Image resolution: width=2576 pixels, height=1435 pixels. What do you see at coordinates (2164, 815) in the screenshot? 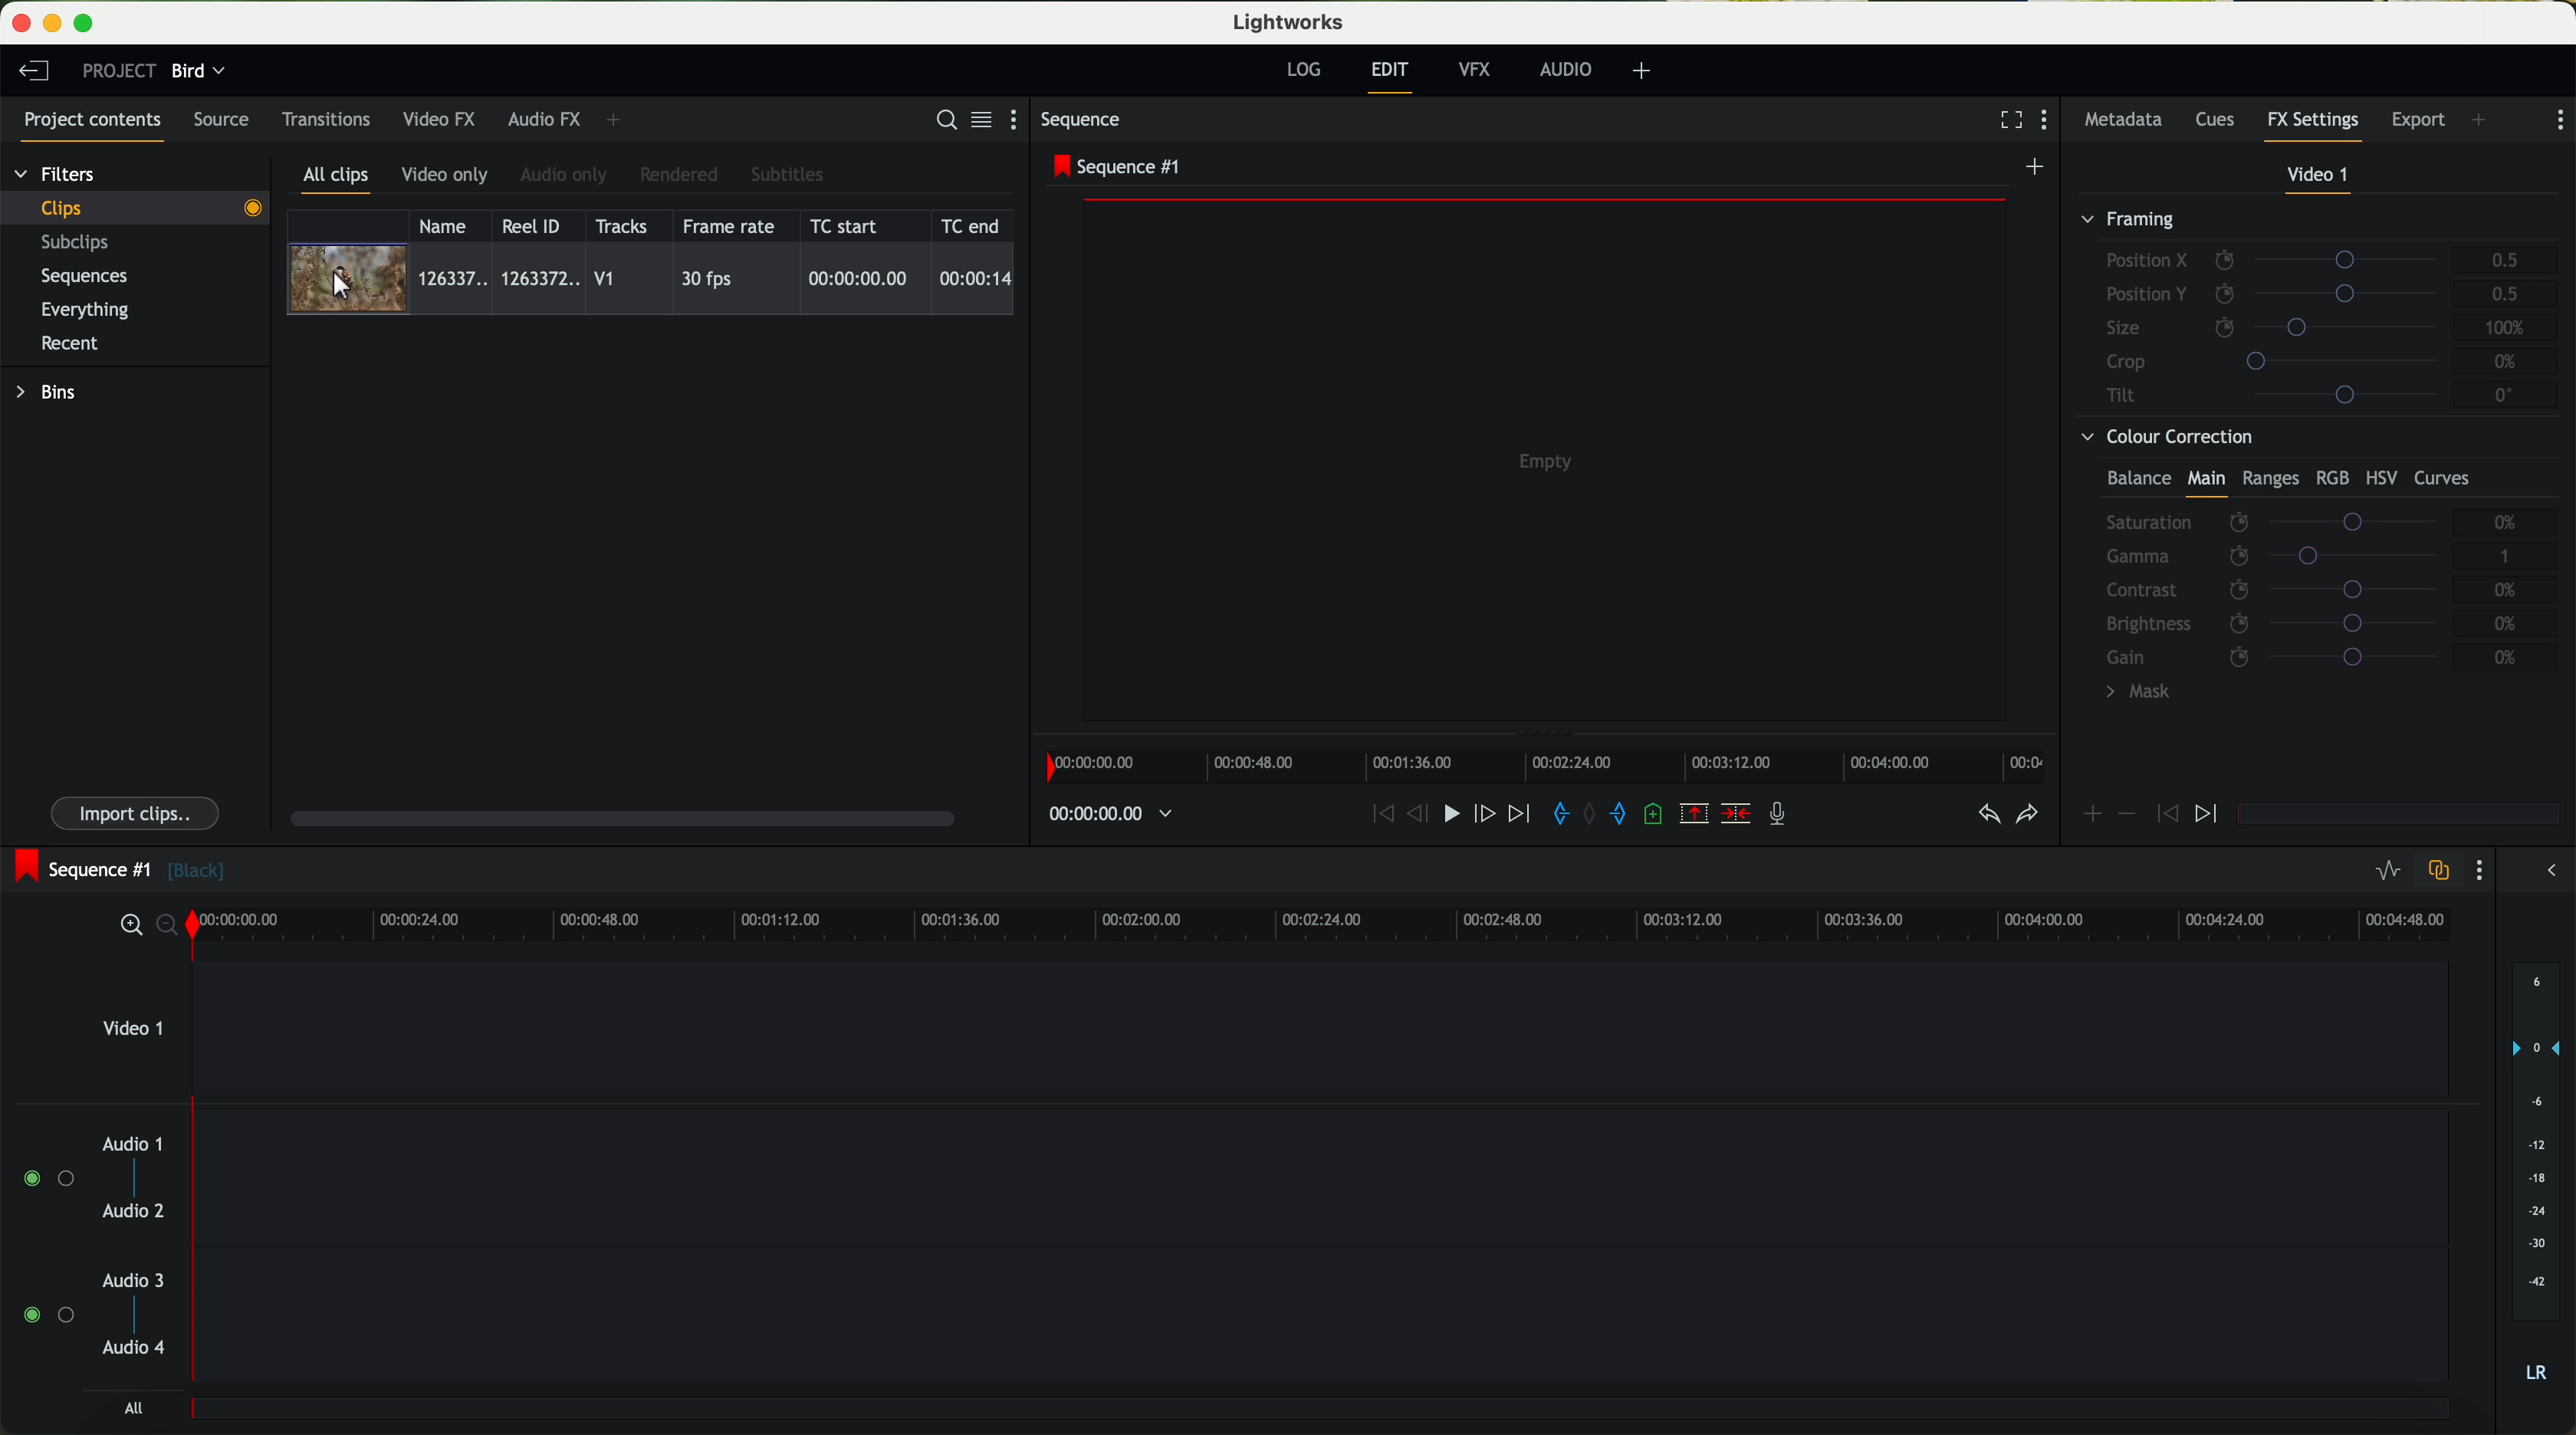
I see `icon` at bounding box center [2164, 815].